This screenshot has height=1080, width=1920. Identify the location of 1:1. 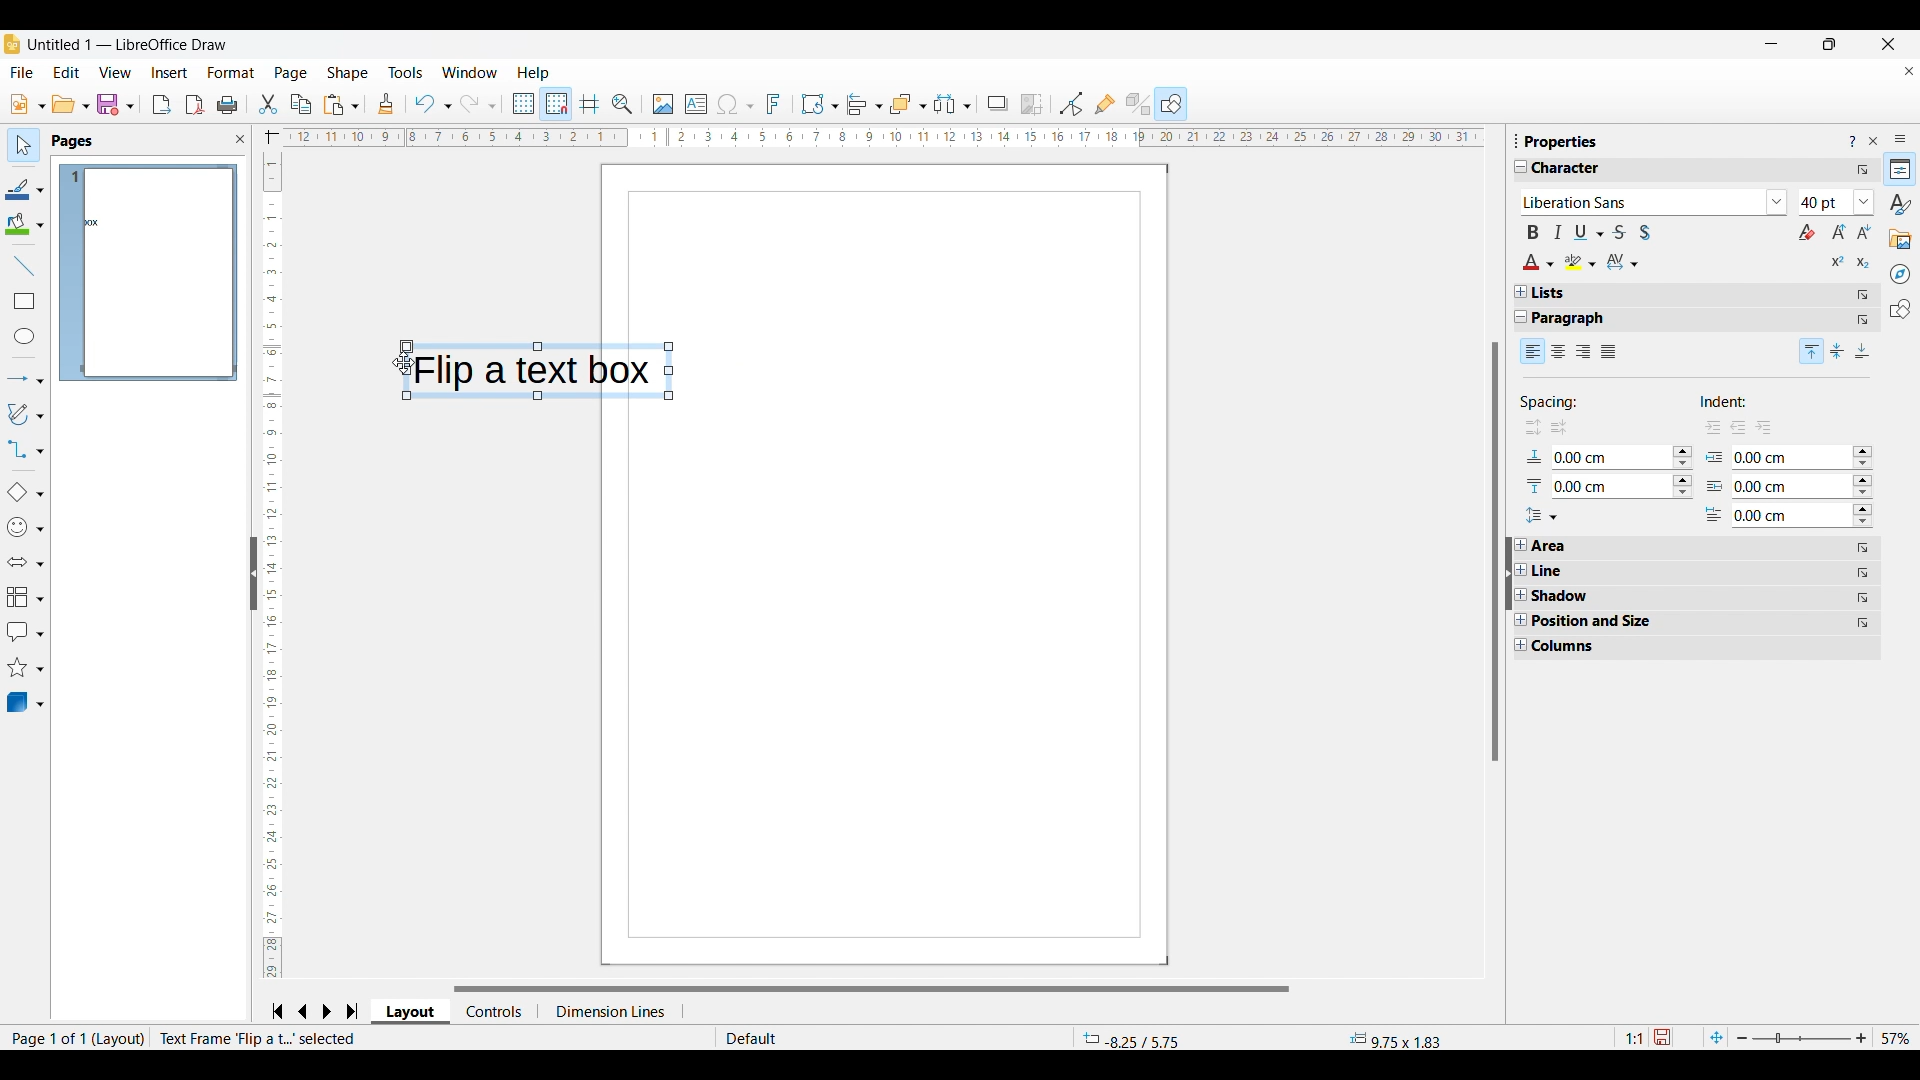
(1633, 1038).